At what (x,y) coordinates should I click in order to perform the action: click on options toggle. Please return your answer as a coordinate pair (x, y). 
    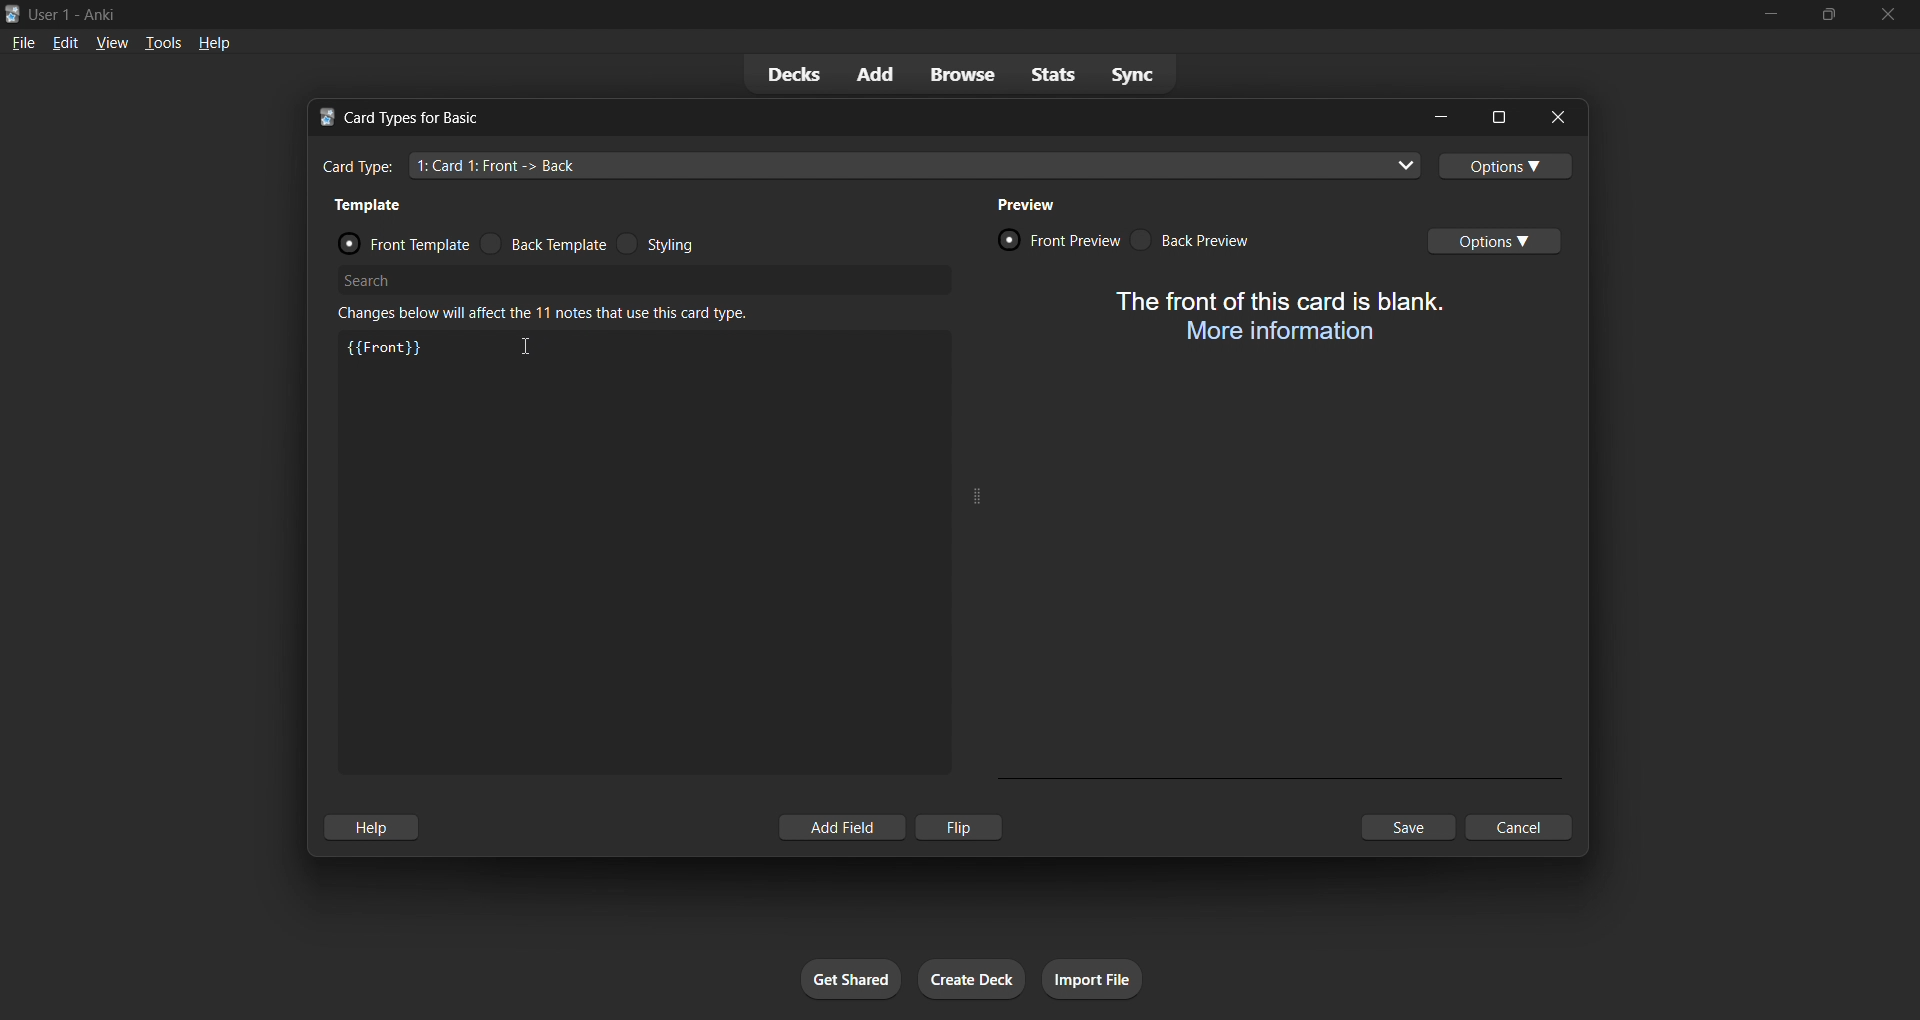
    Looking at the image, I should click on (1508, 168).